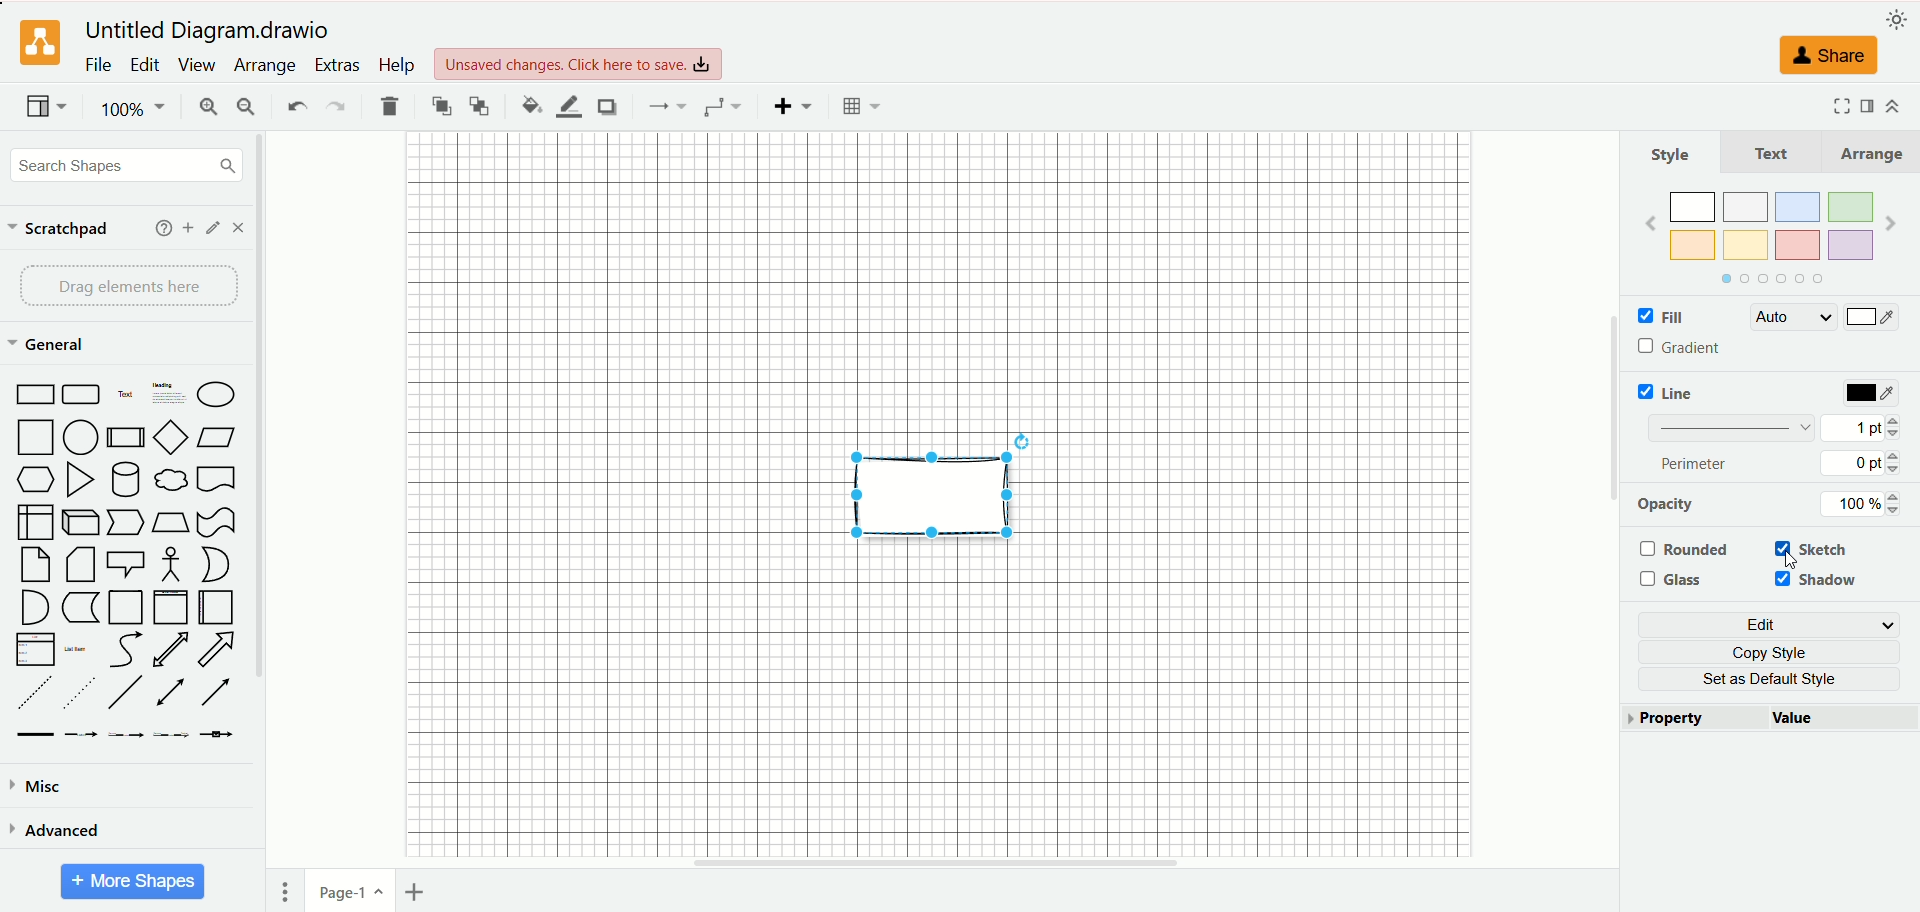 This screenshot has width=1920, height=912. I want to click on property, so click(1695, 719).